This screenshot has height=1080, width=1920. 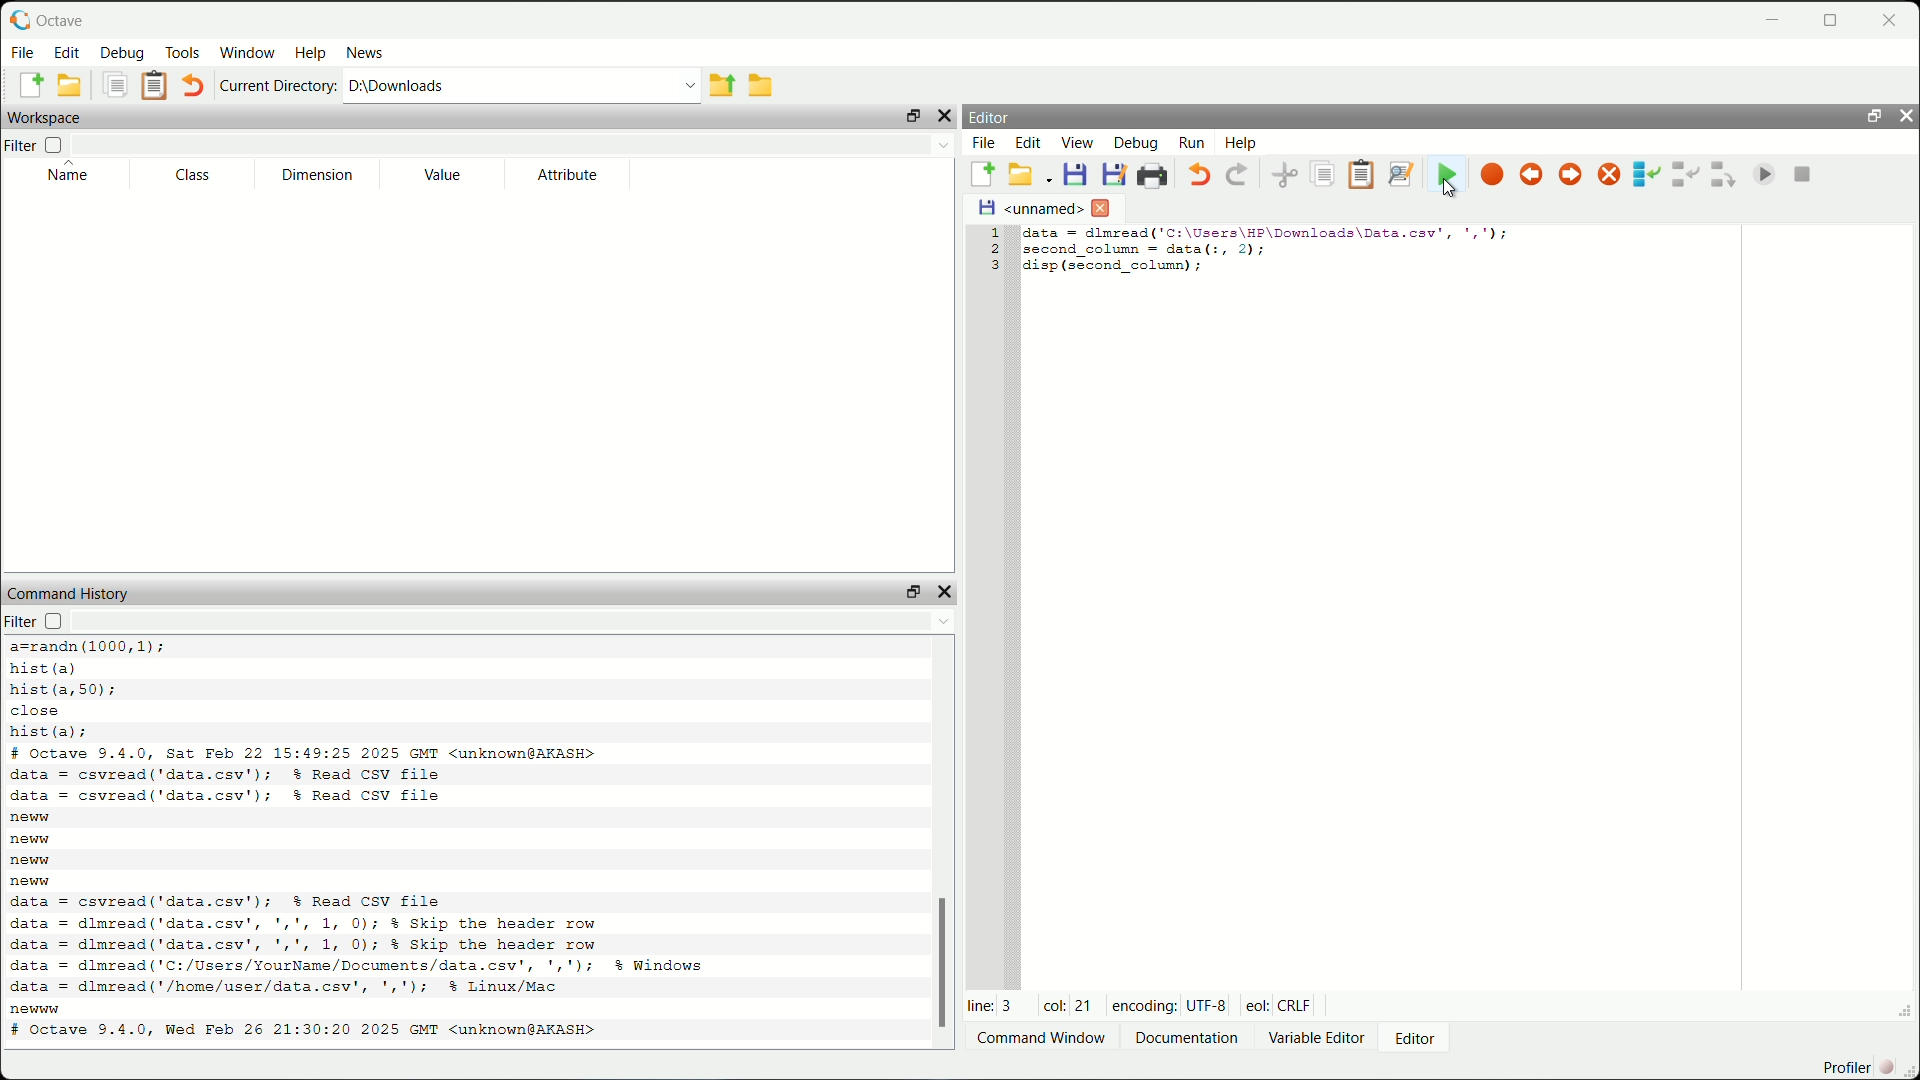 What do you see at coordinates (65, 590) in the screenshot?
I see `command history` at bounding box center [65, 590].